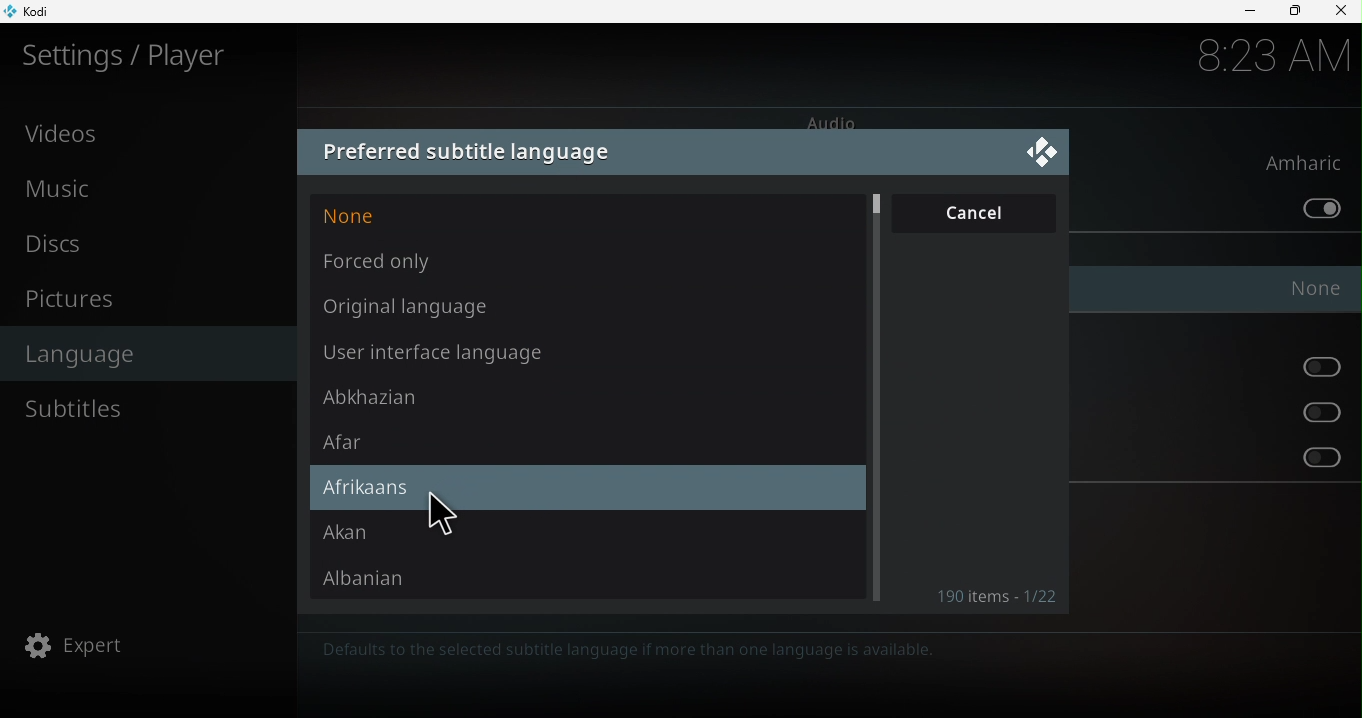 This screenshot has height=718, width=1362. Describe the element at coordinates (1218, 159) in the screenshot. I see `Preferred audio language` at that location.